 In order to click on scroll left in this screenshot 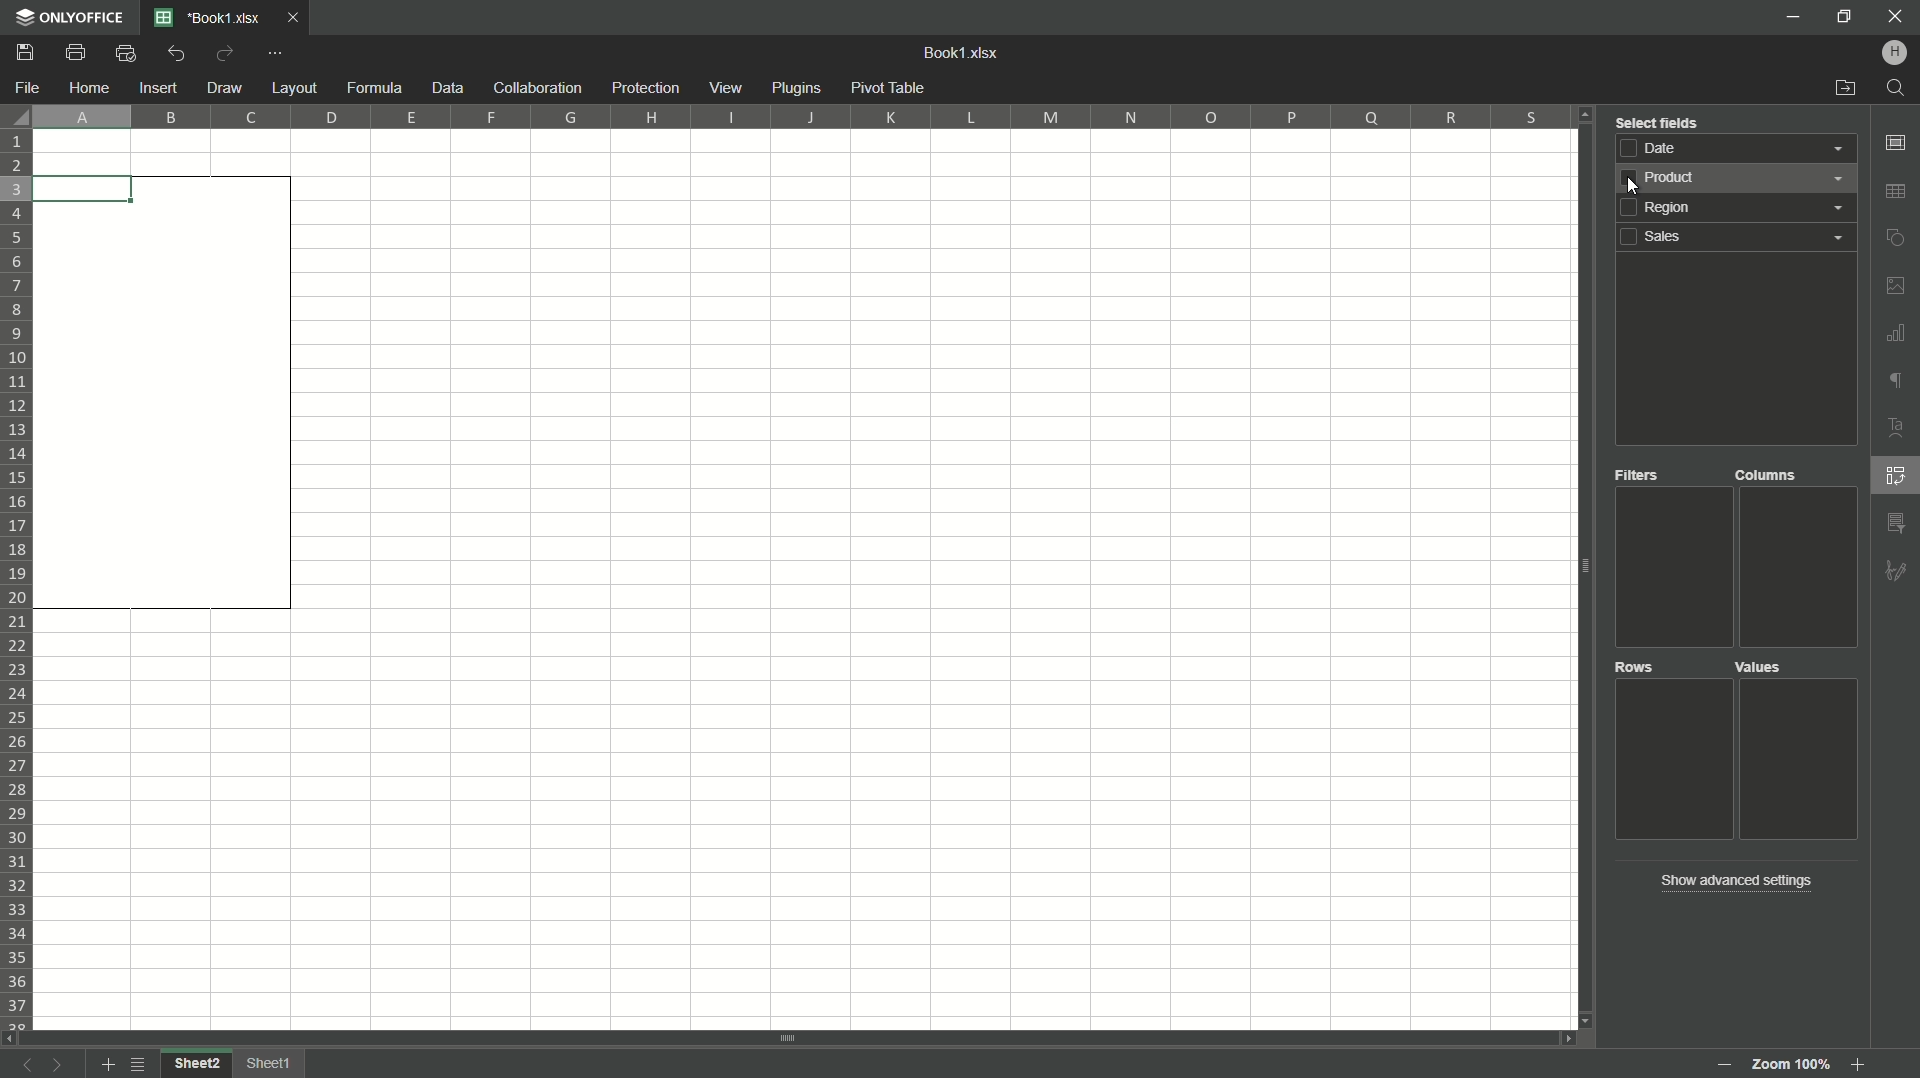, I will do `click(12, 1037)`.